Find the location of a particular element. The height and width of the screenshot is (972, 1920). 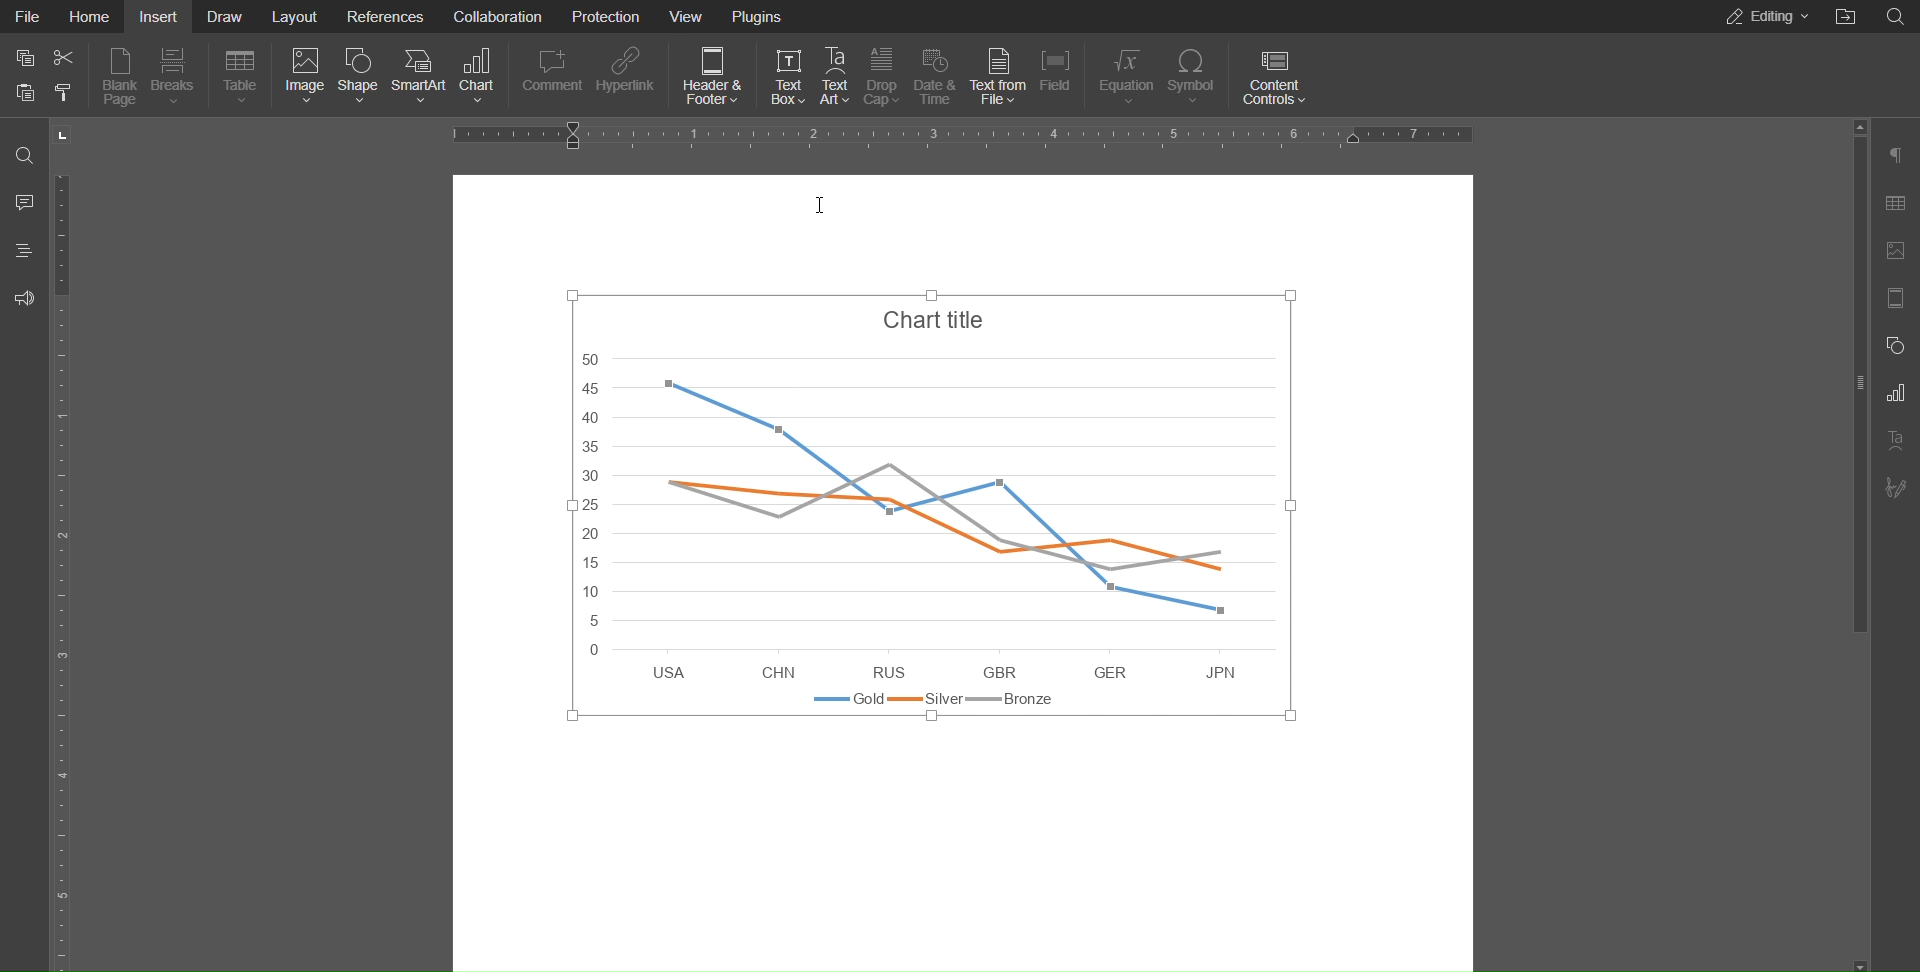

Highlighted Point is located at coordinates (889, 509).